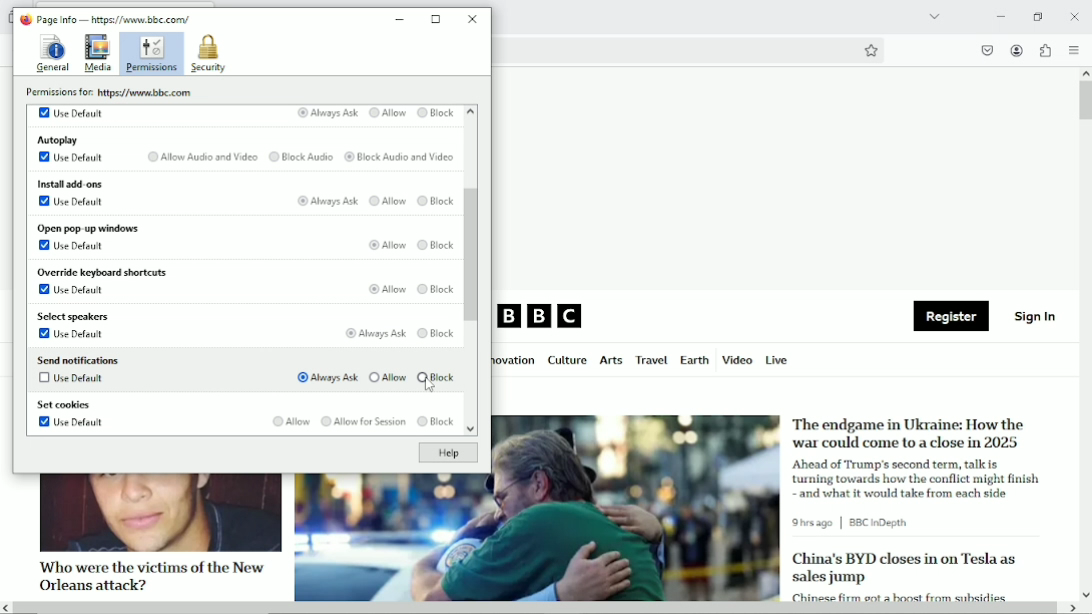 The width and height of the screenshot is (1092, 614). Describe the element at coordinates (101, 273) in the screenshot. I see `Override keyboard shortcuts` at that location.